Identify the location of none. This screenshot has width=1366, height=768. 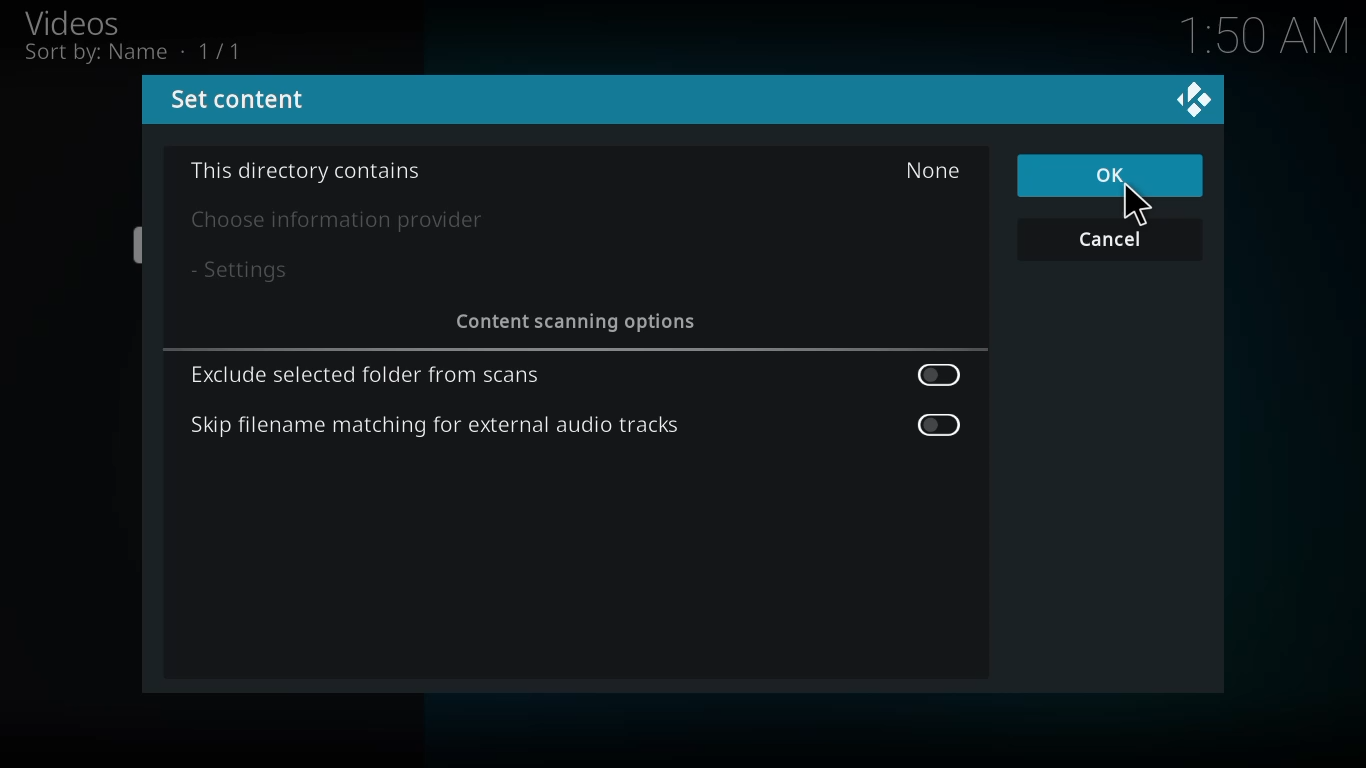
(932, 168).